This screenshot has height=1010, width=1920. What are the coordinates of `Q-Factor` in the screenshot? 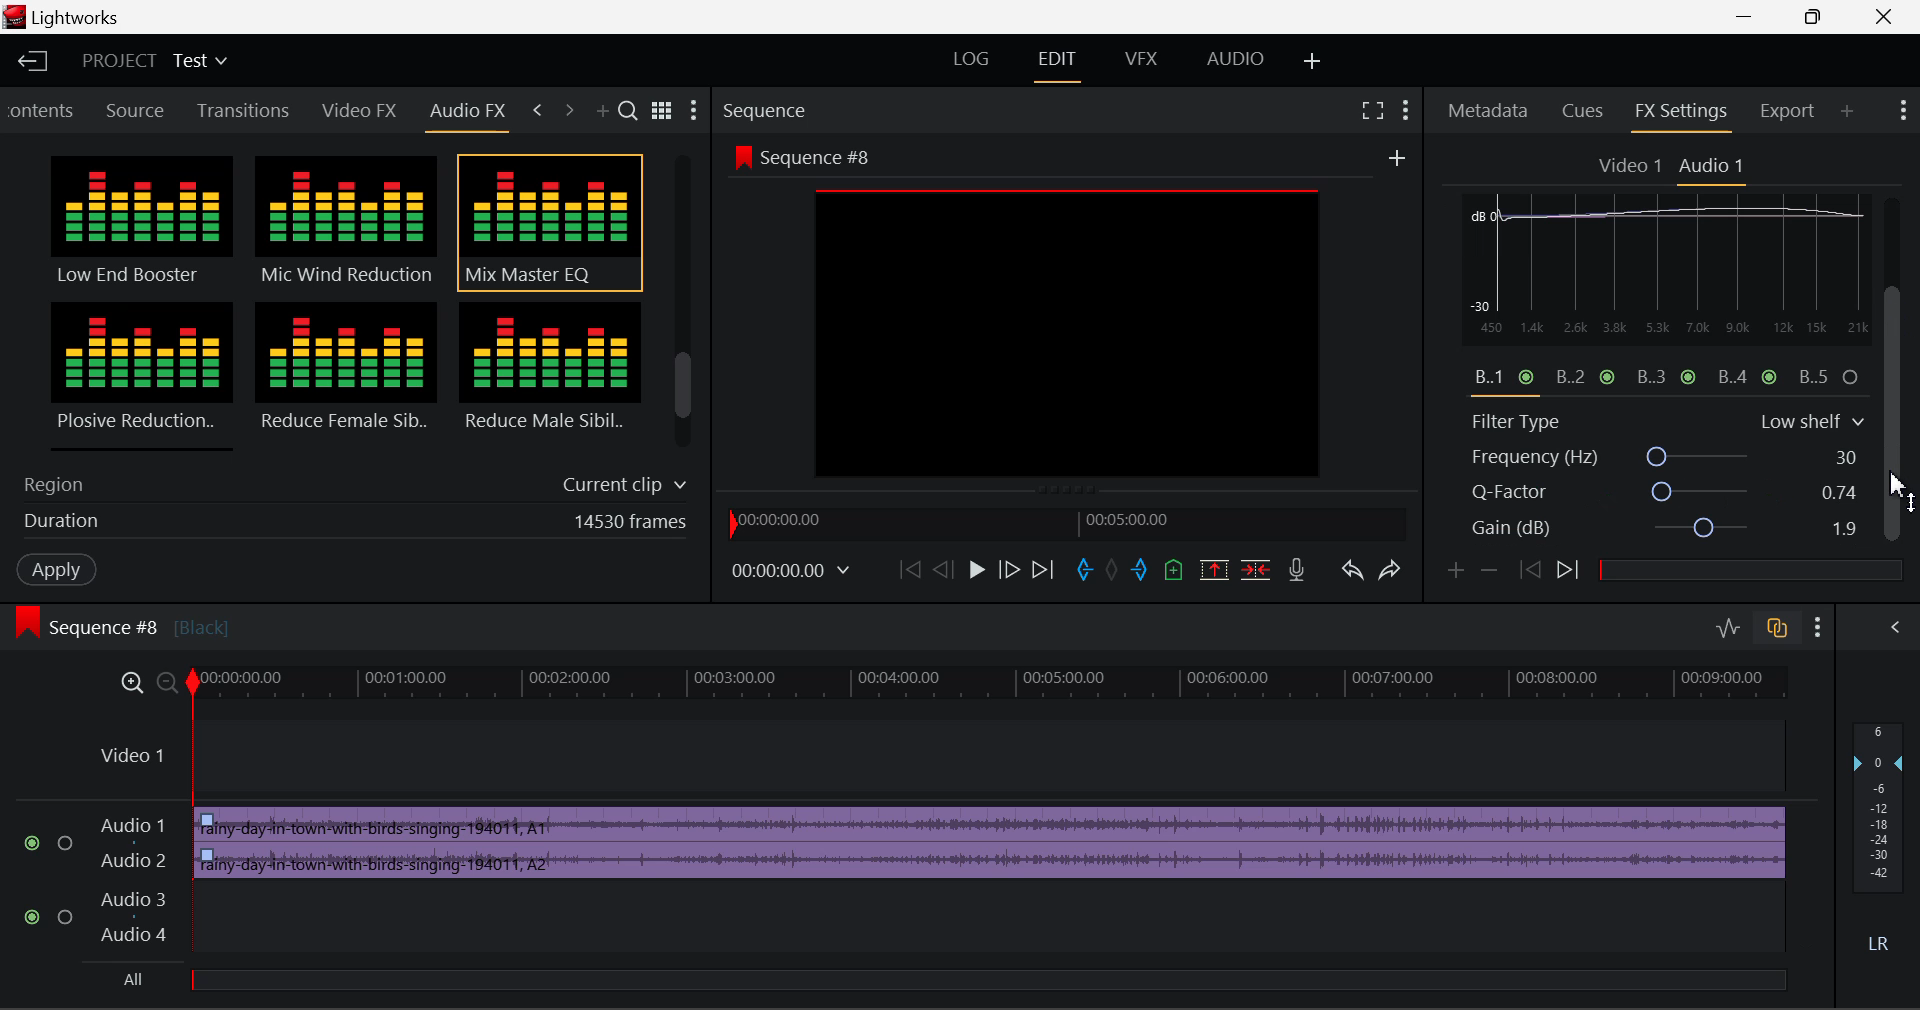 It's located at (1668, 493).